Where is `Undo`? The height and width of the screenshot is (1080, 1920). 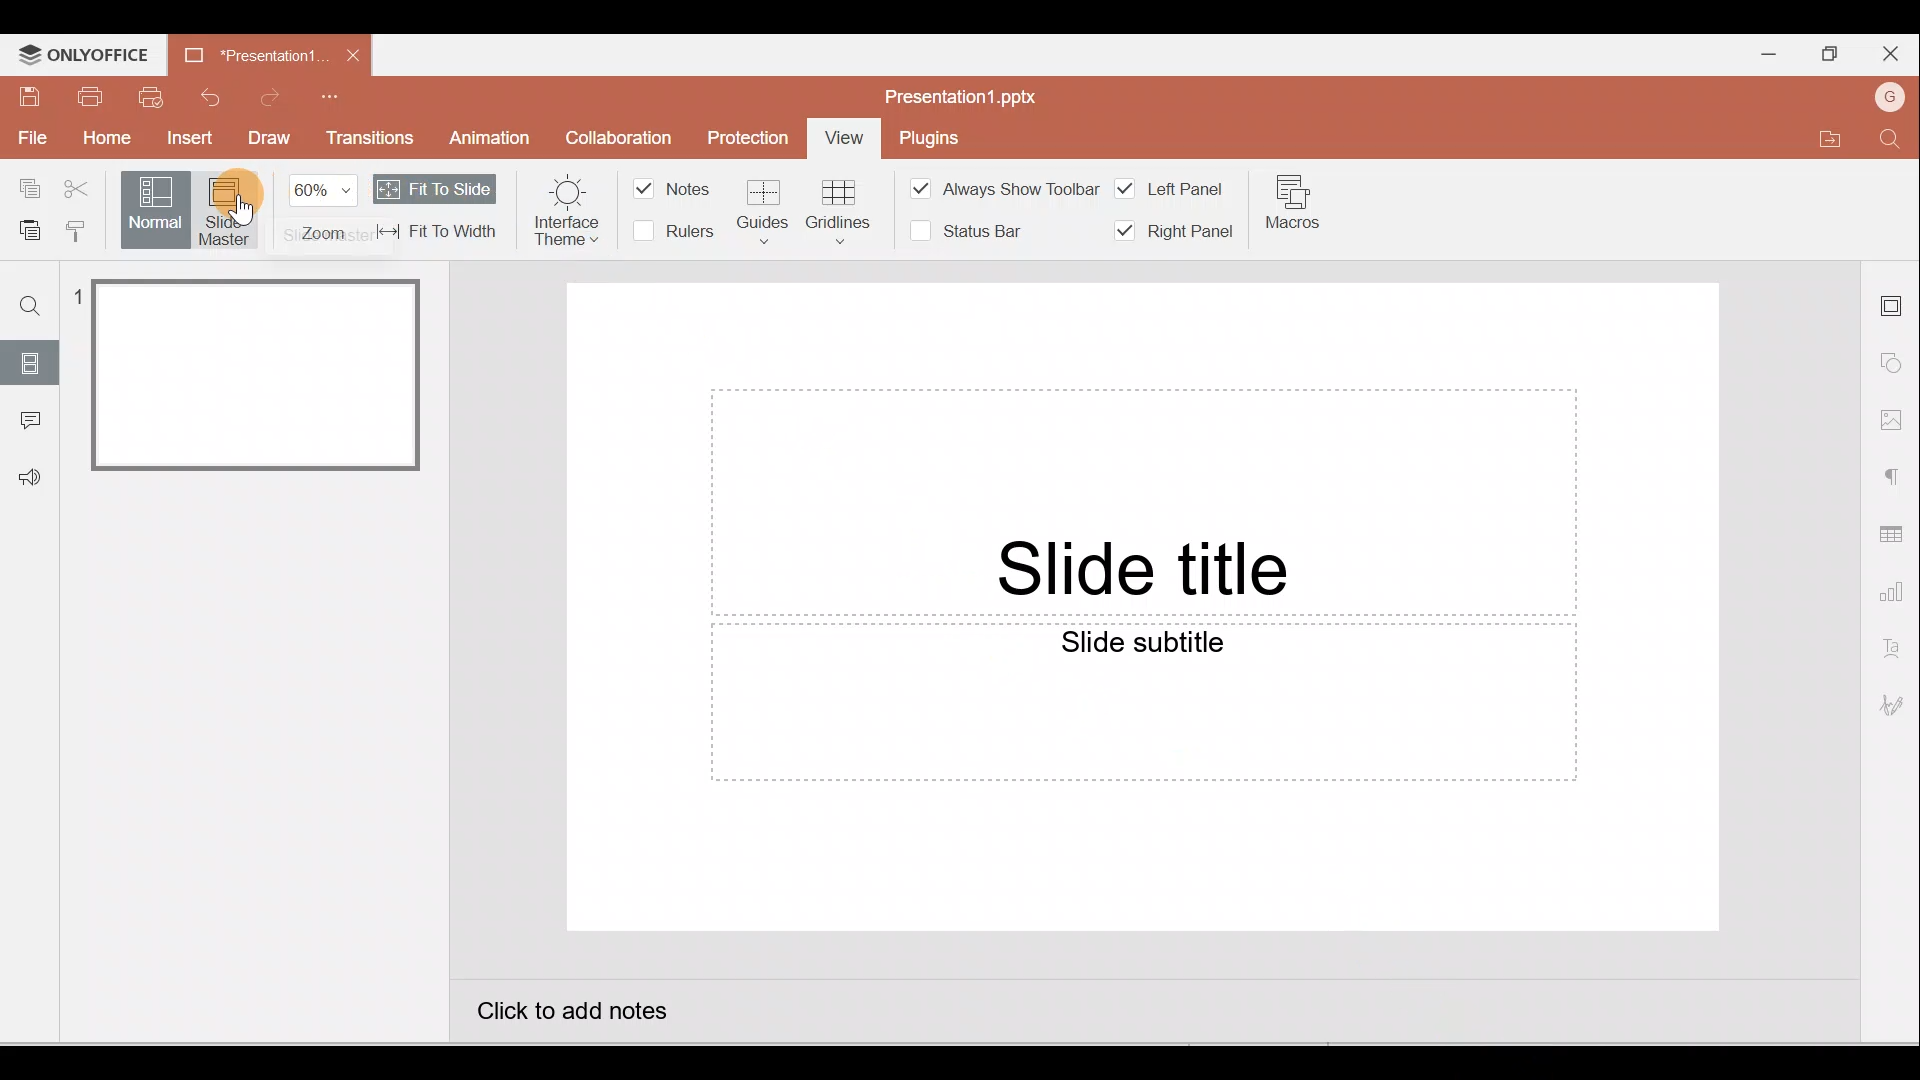 Undo is located at coordinates (208, 95).